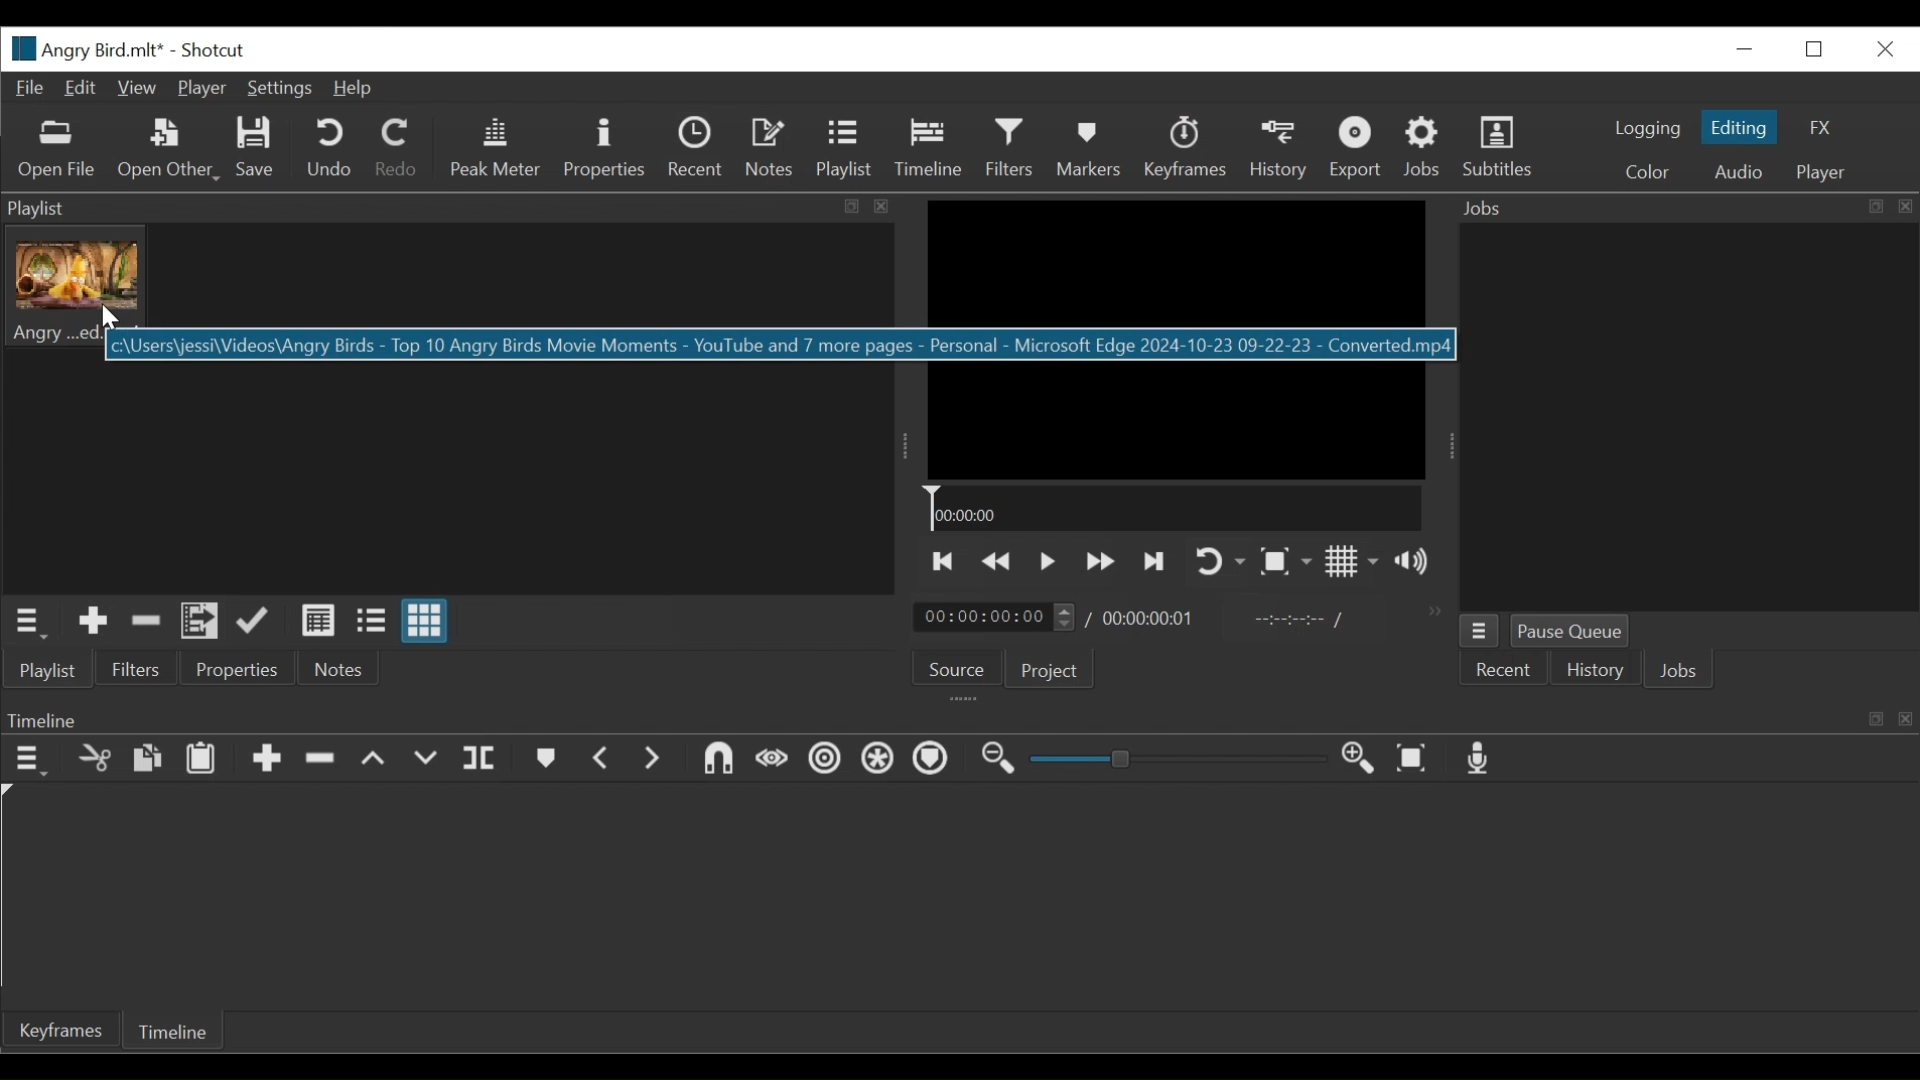 The height and width of the screenshot is (1080, 1920). I want to click on Filters, so click(137, 669).